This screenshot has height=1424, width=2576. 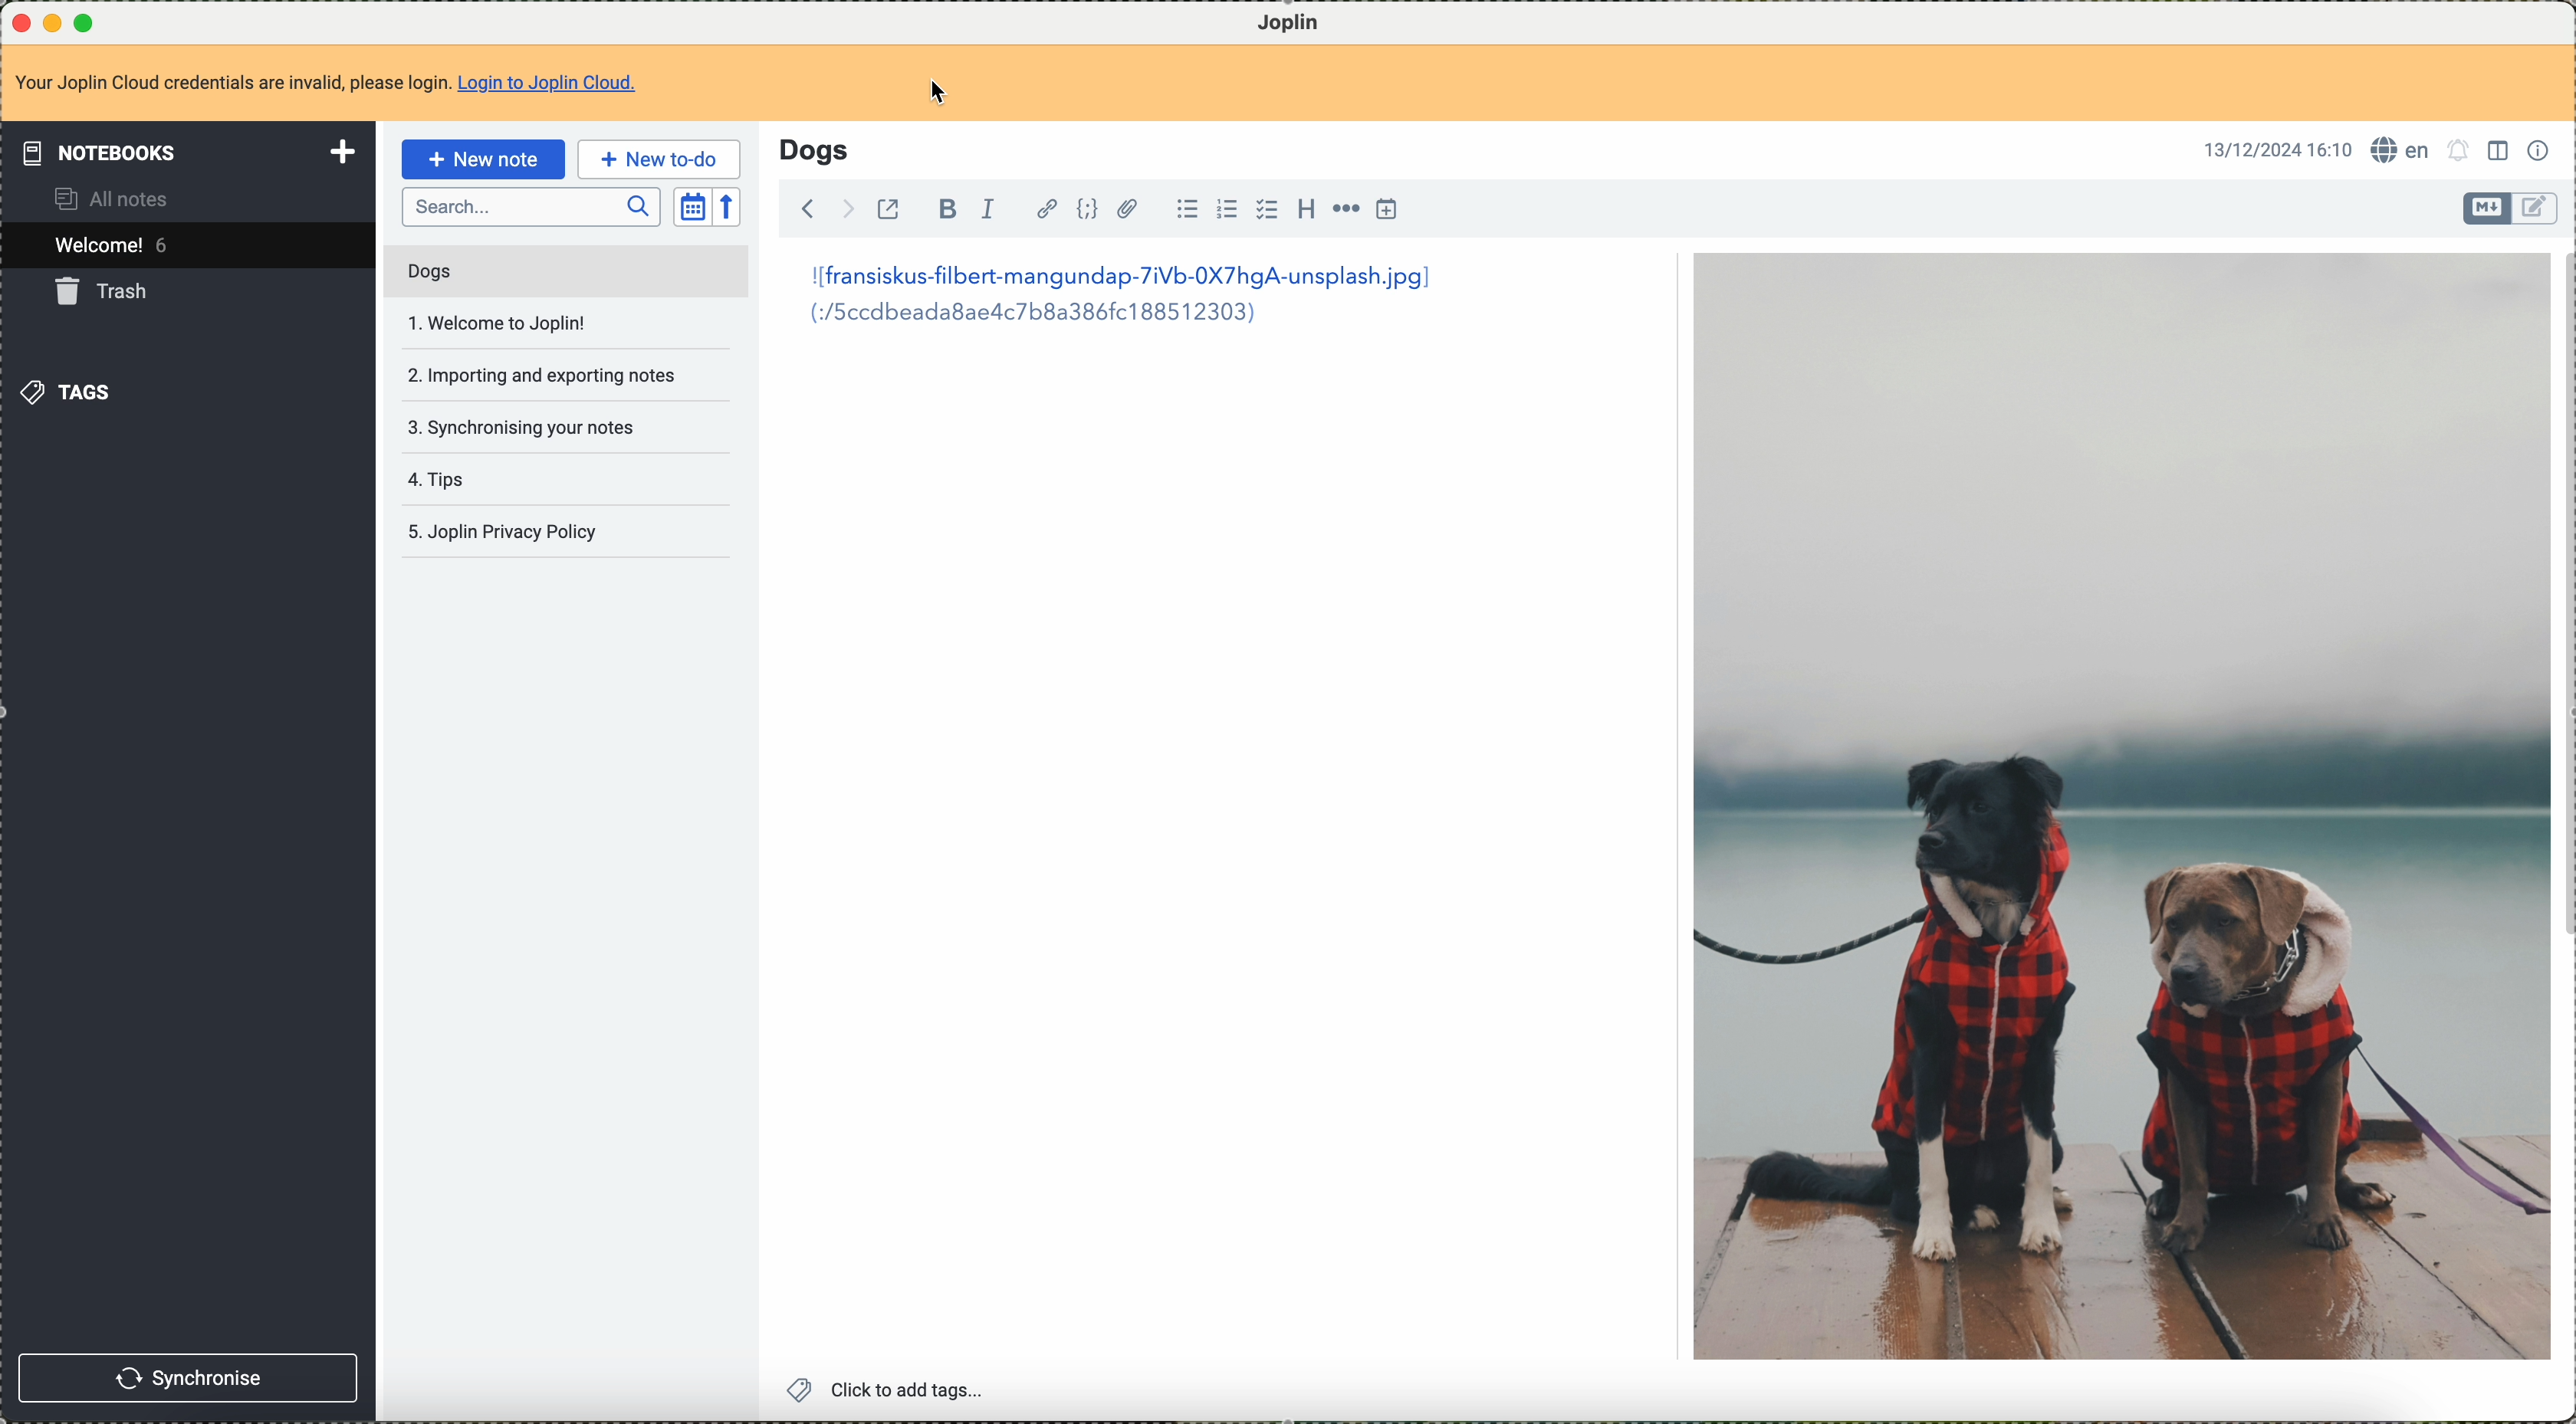 I want to click on tips, so click(x=496, y=477).